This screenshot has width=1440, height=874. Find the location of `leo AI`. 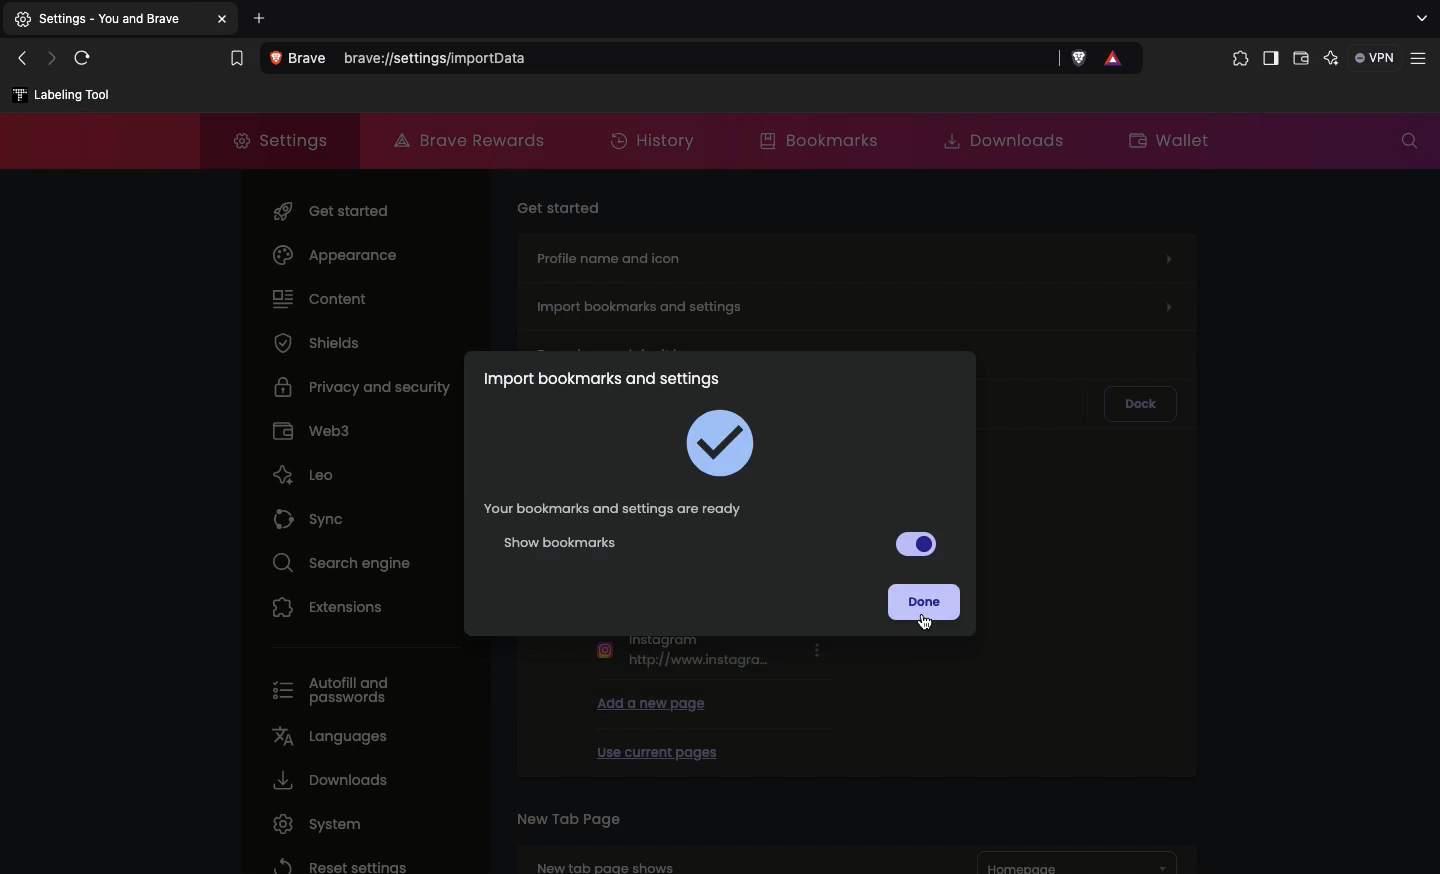

leo AI is located at coordinates (1331, 59).